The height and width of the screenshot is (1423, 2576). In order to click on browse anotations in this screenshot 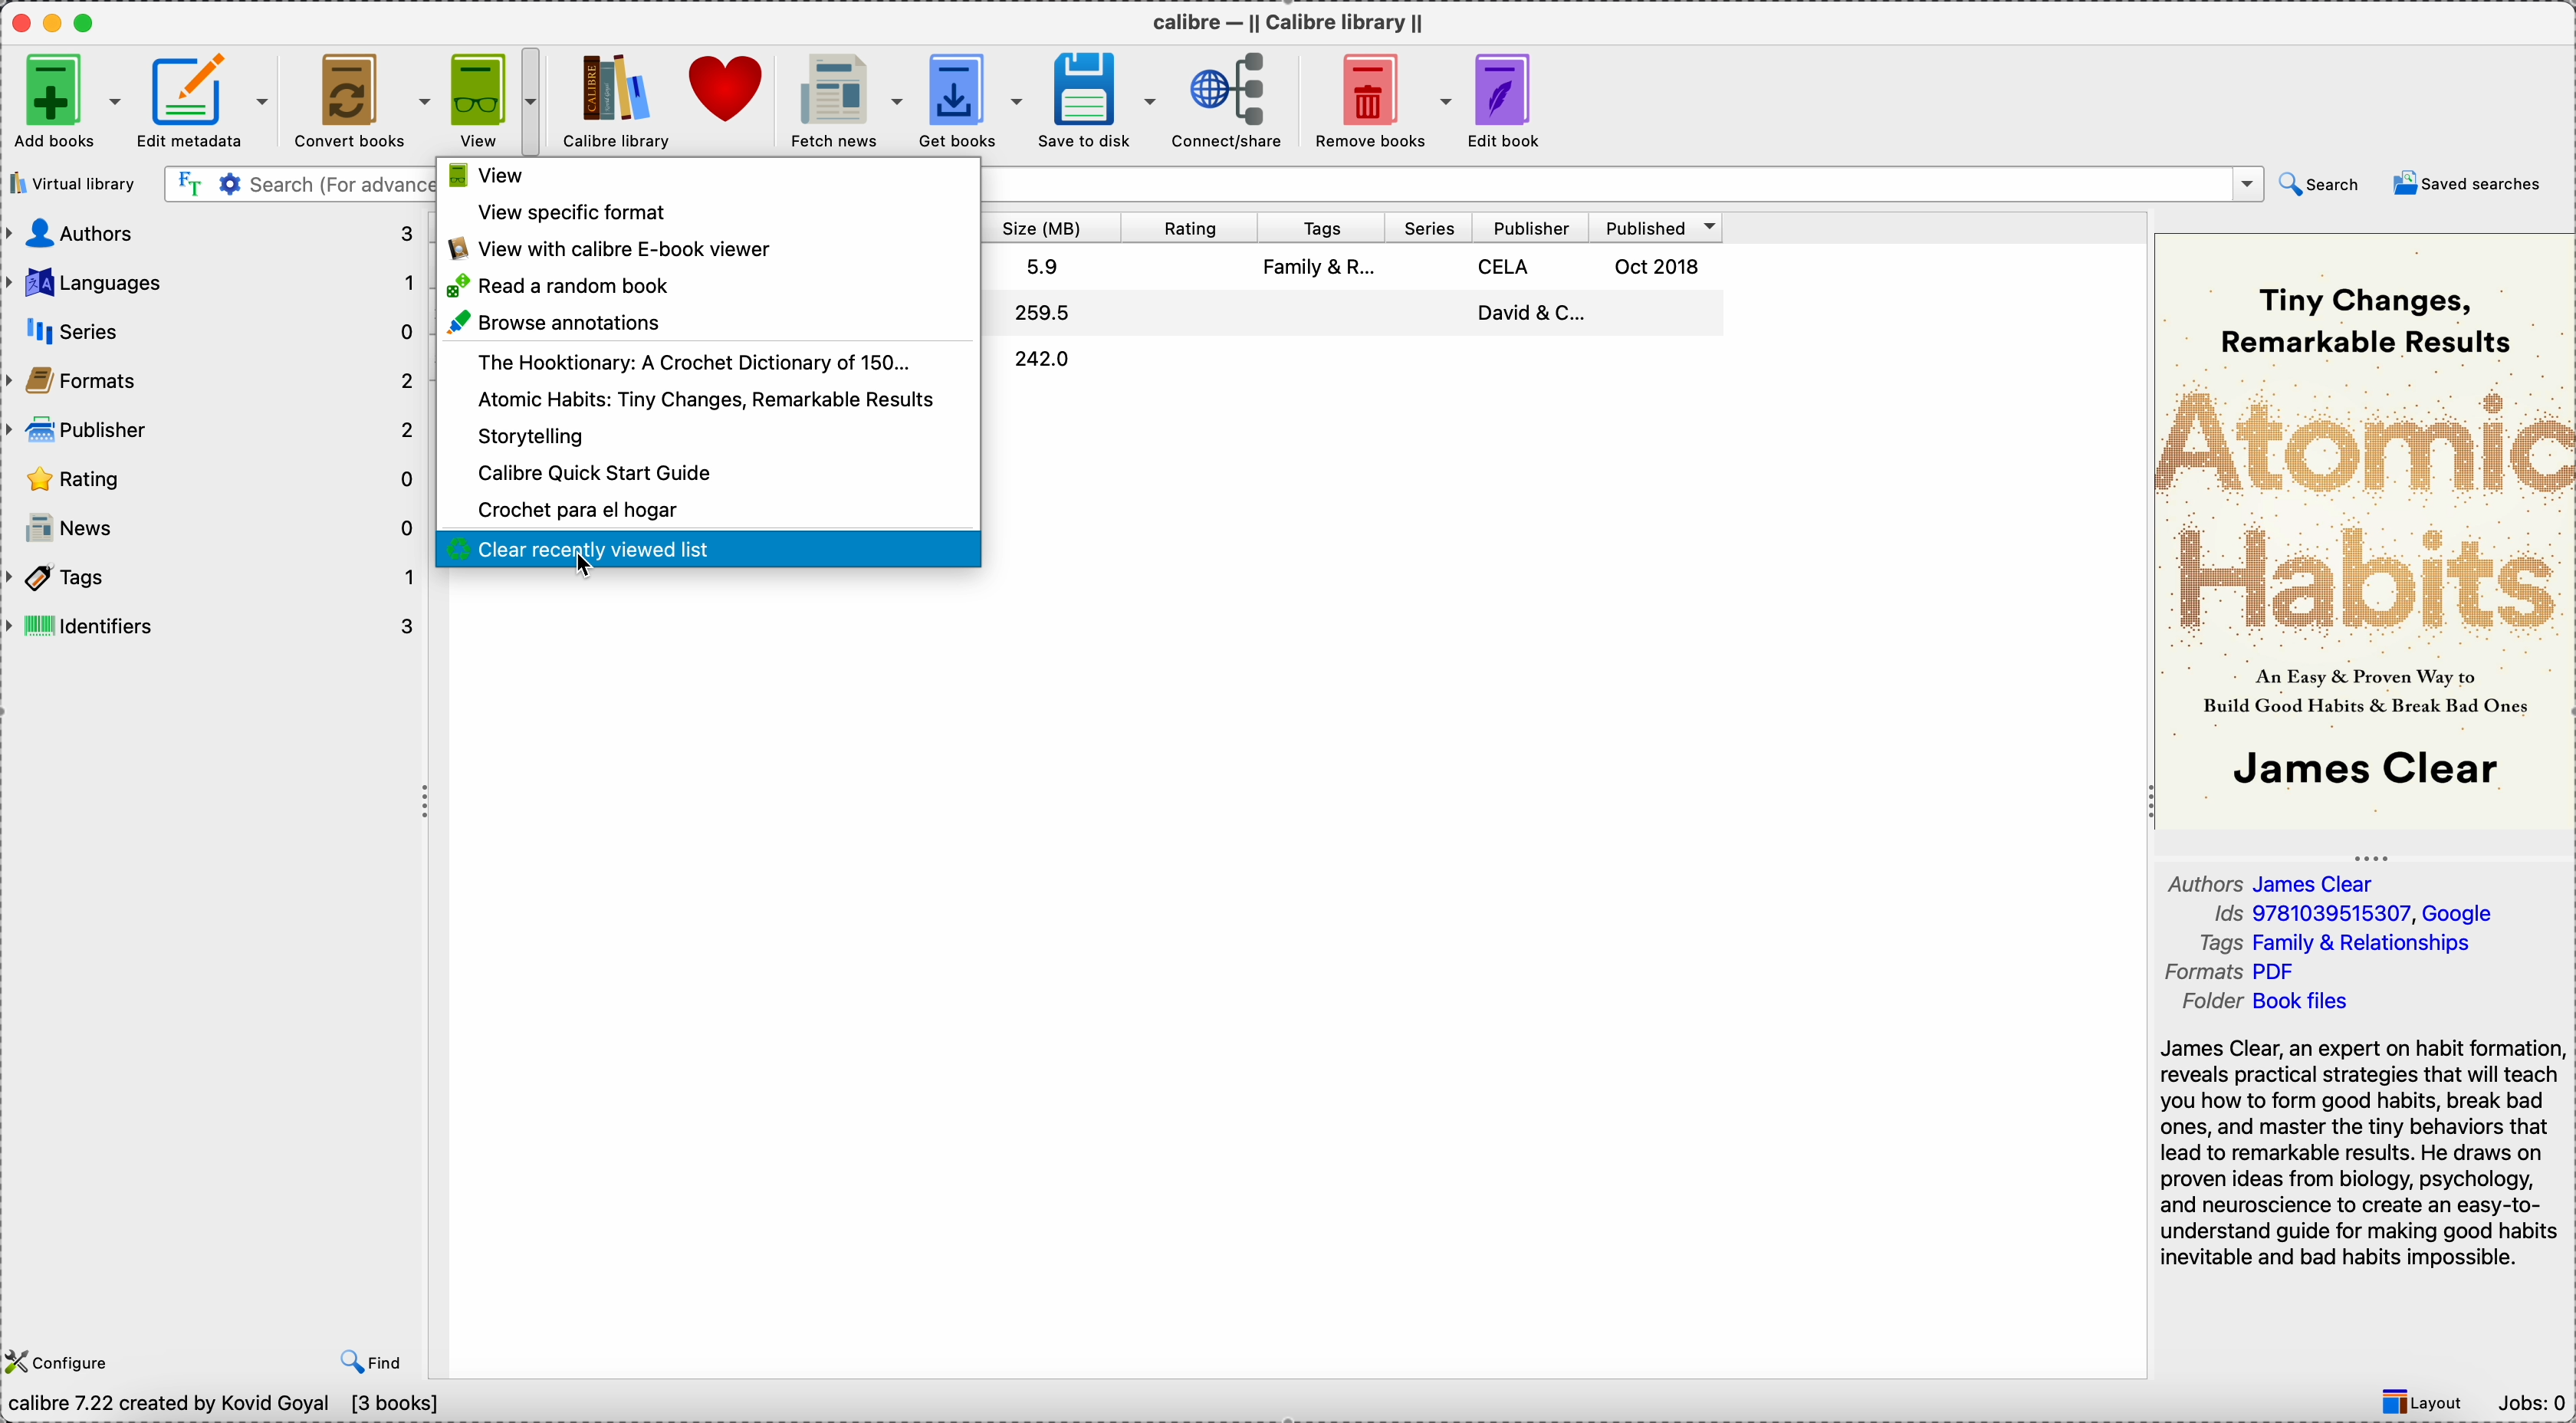, I will do `click(554, 324)`.